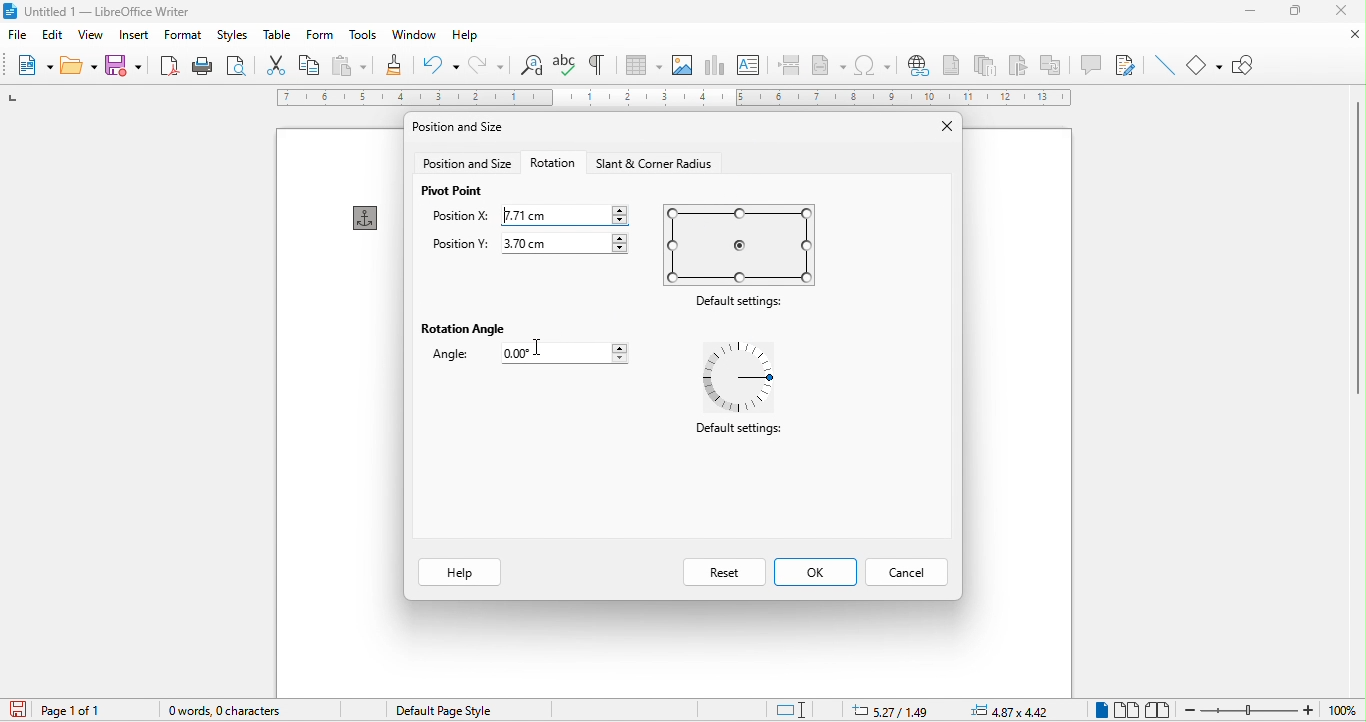  What do you see at coordinates (236, 67) in the screenshot?
I see `print preview` at bounding box center [236, 67].